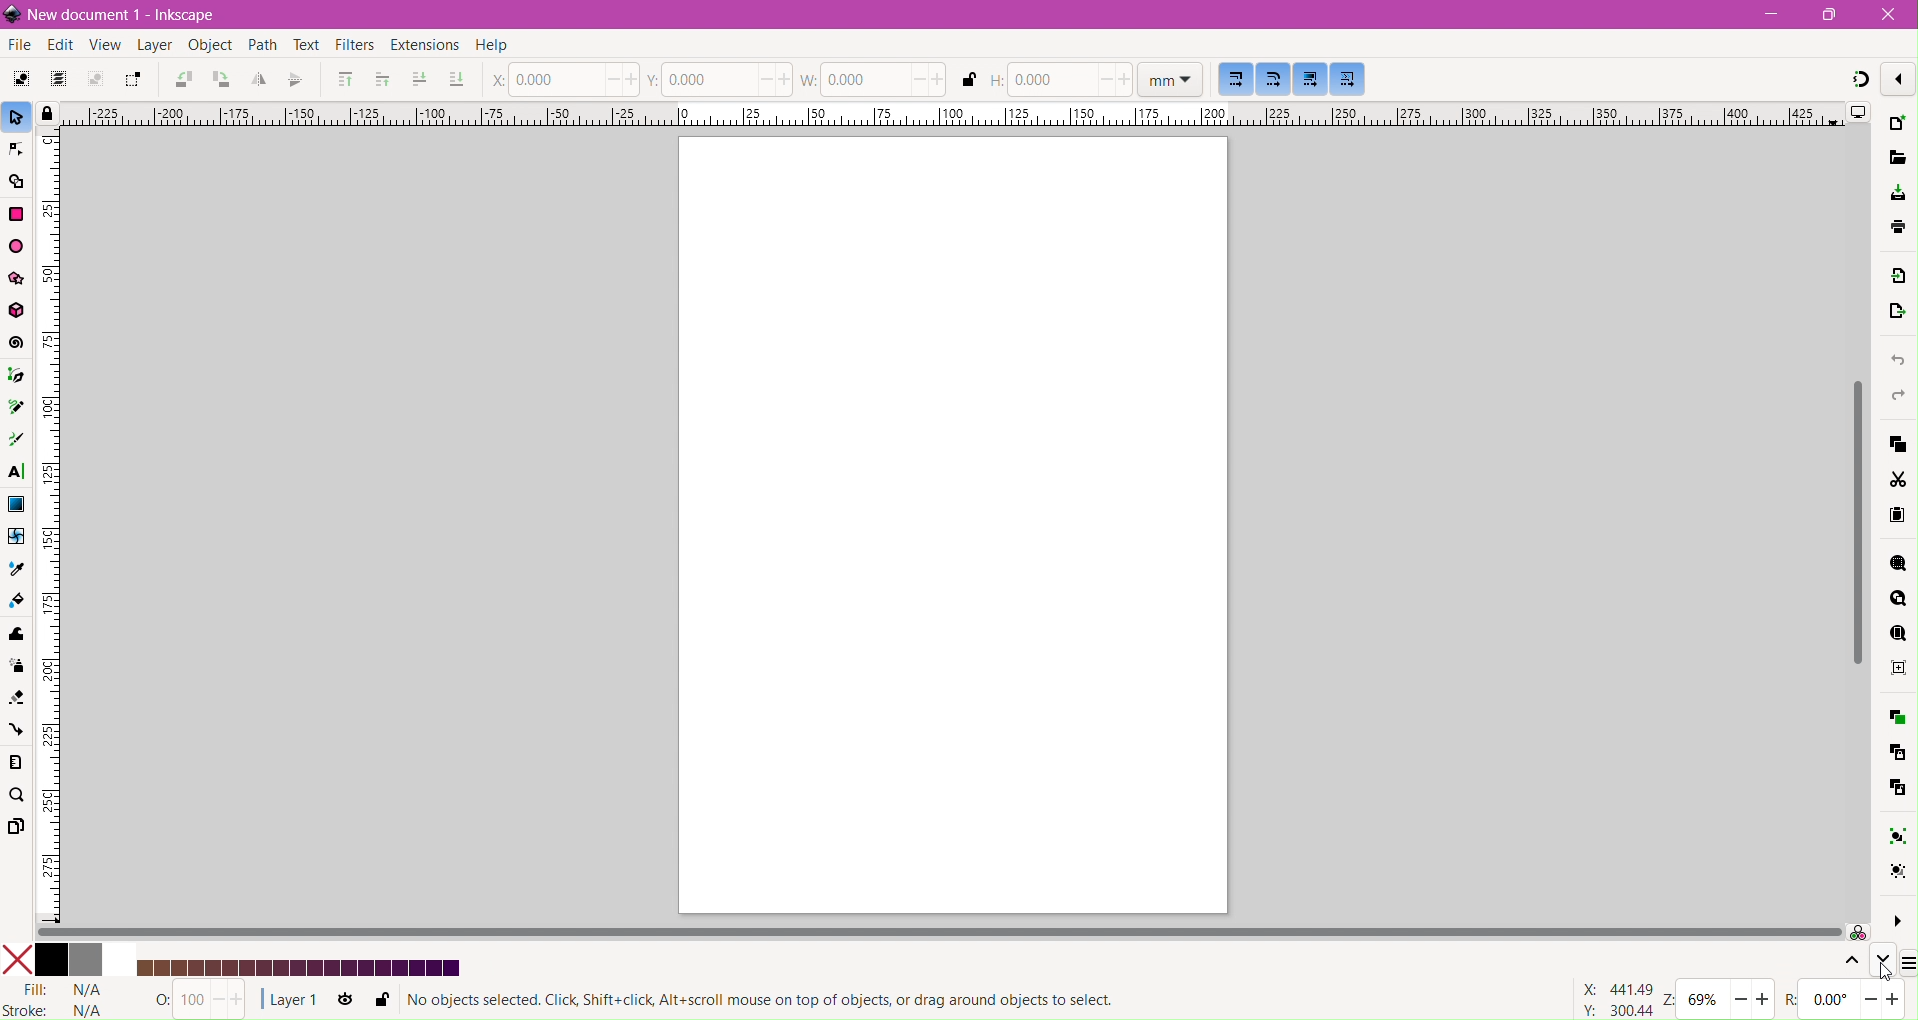  What do you see at coordinates (1894, 919) in the screenshot?
I see `More Options` at bounding box center [1894, 919].